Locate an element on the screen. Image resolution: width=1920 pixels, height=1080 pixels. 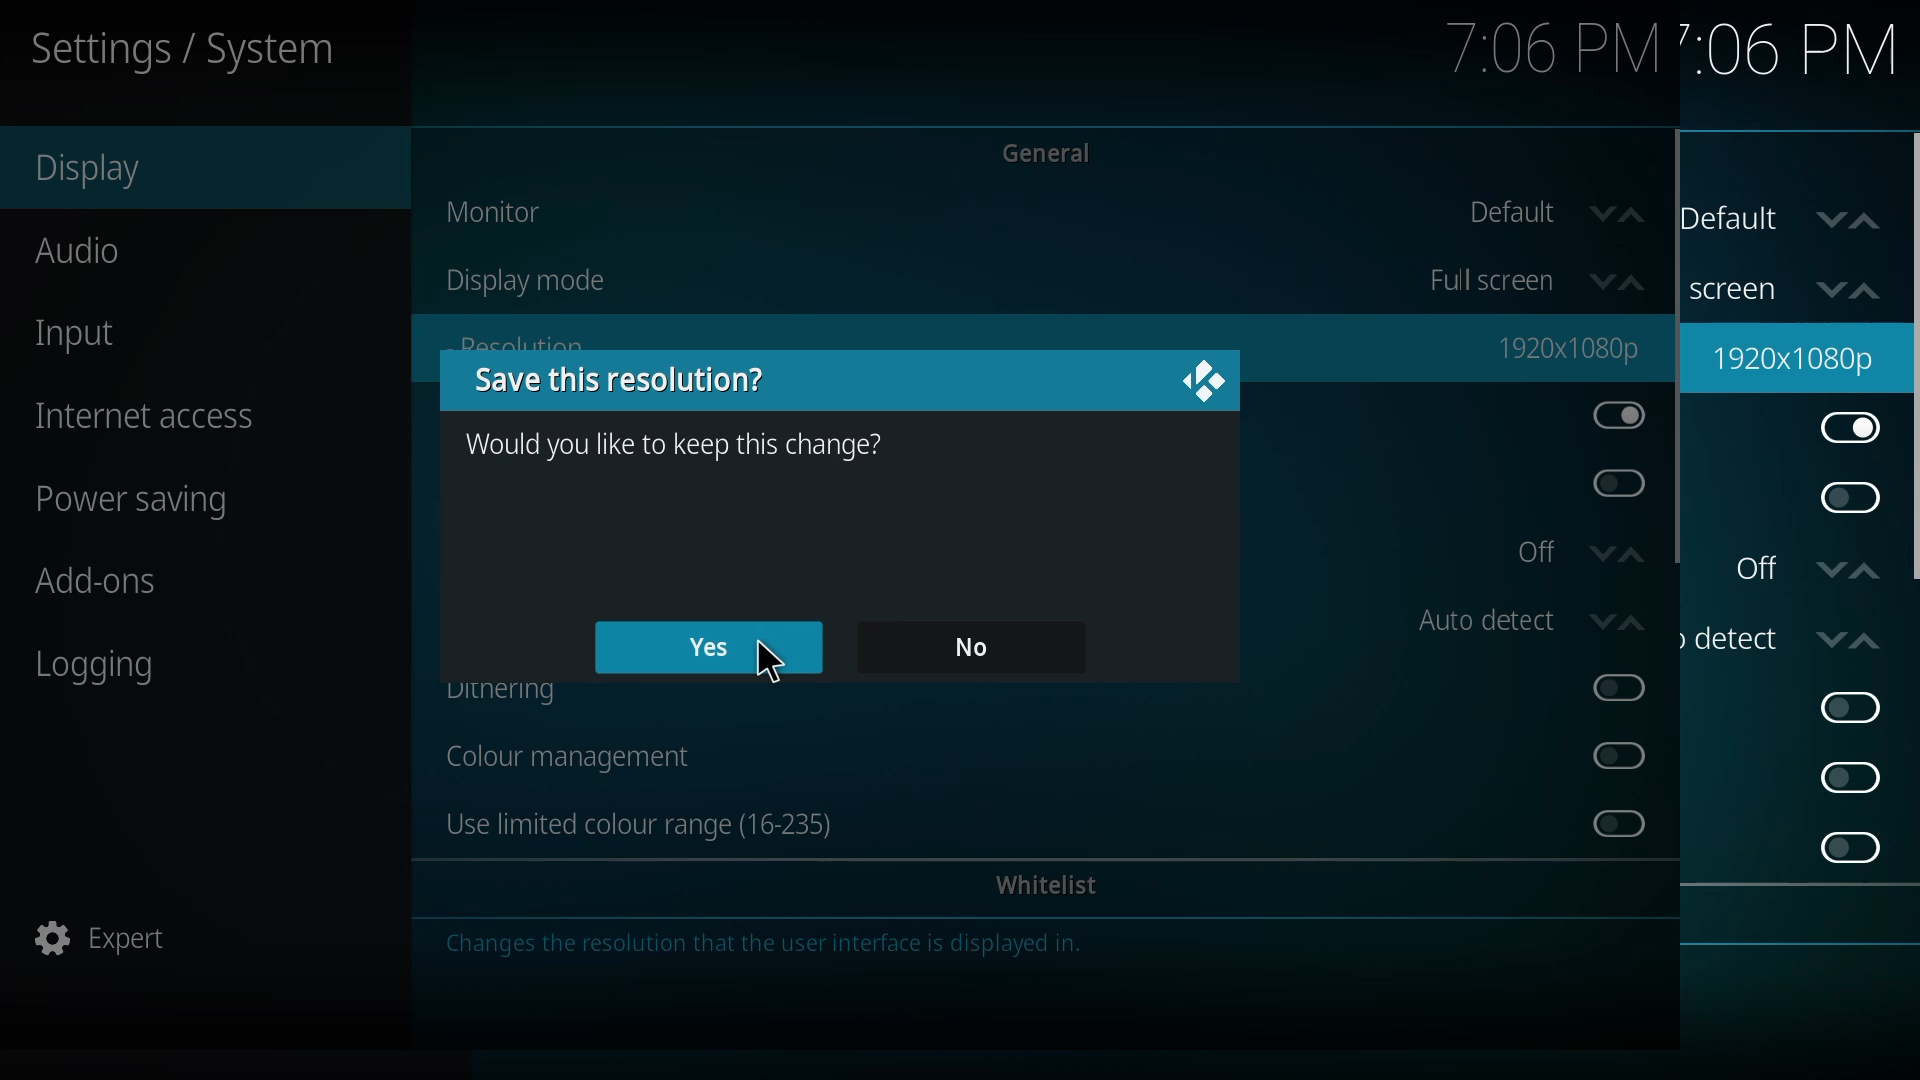
add-ons is located at coordinates (120, 596).